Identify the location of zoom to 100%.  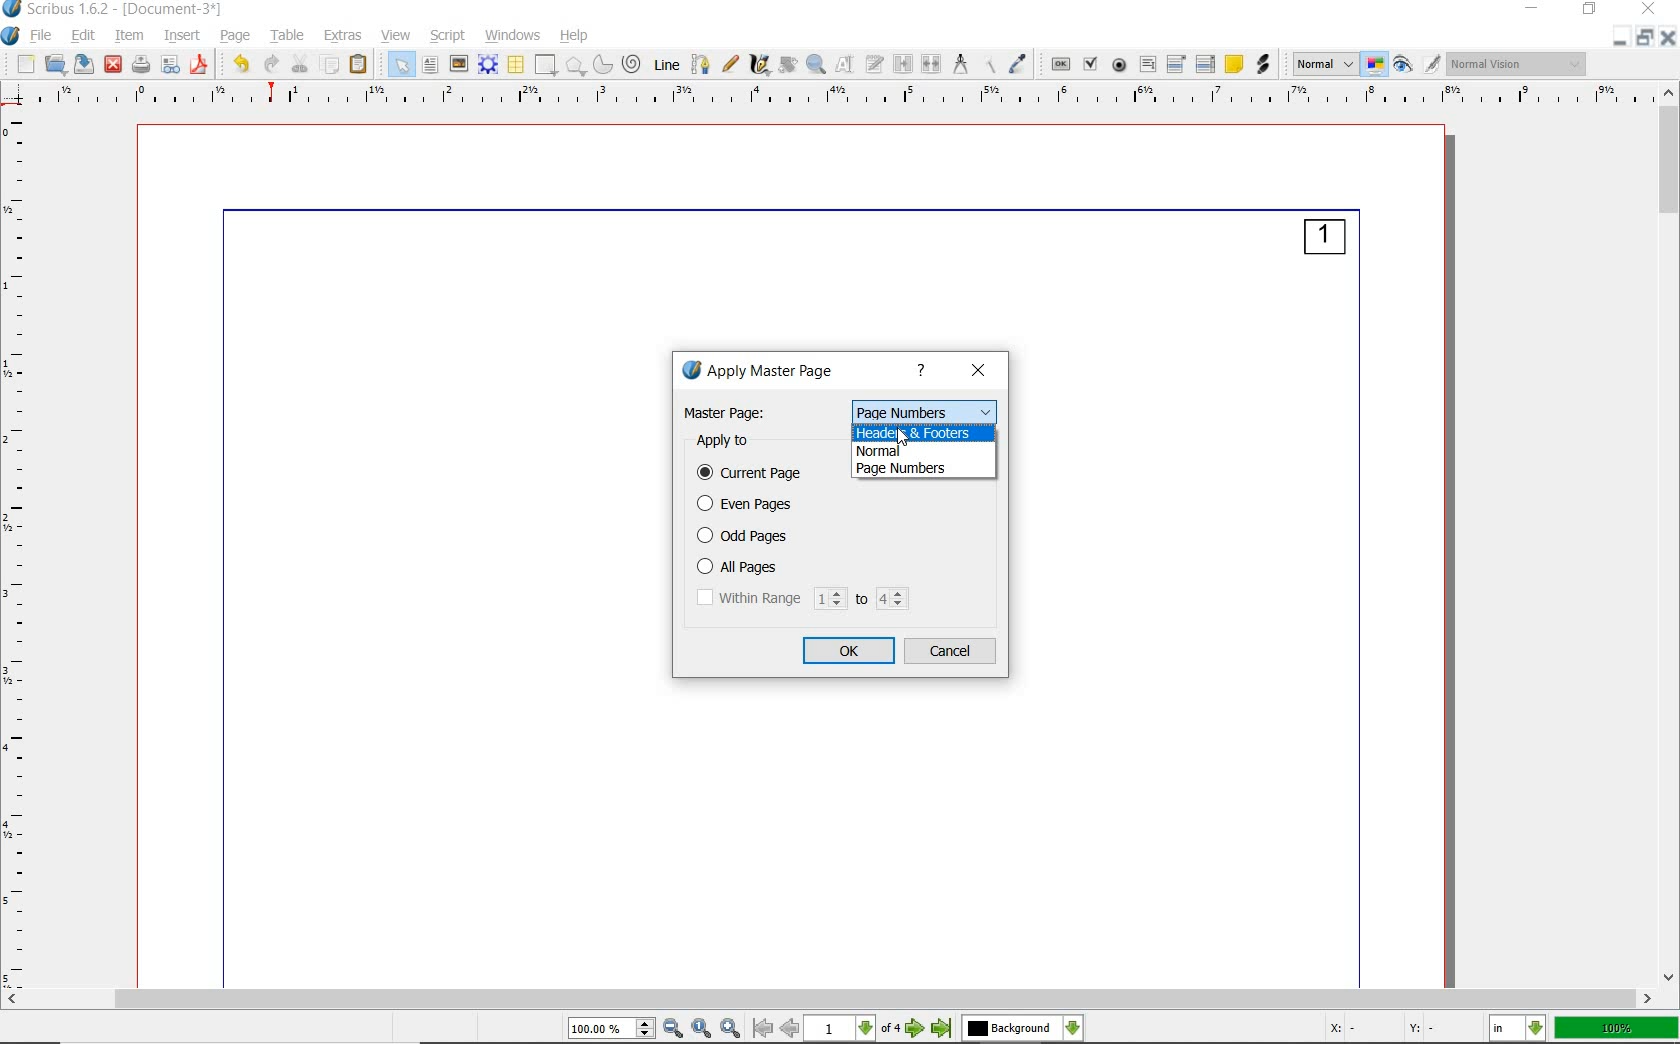
(704, 1028).